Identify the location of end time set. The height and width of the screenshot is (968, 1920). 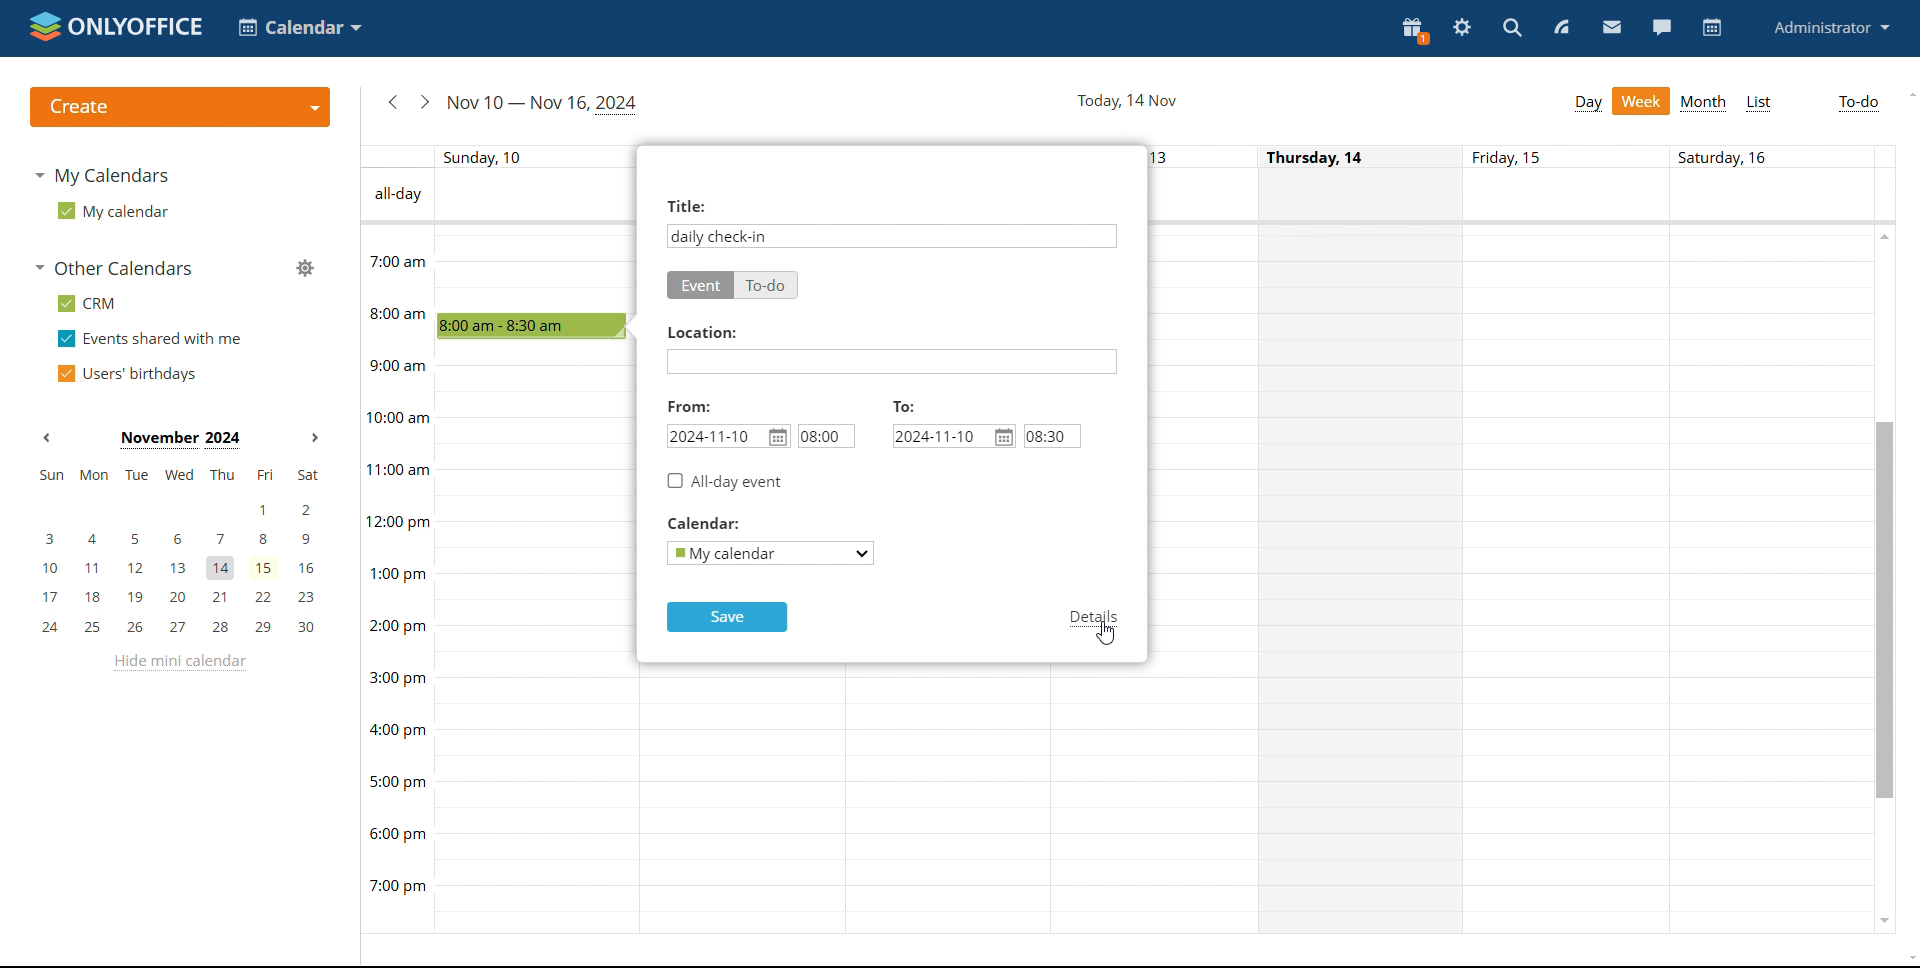
(1054, 436).